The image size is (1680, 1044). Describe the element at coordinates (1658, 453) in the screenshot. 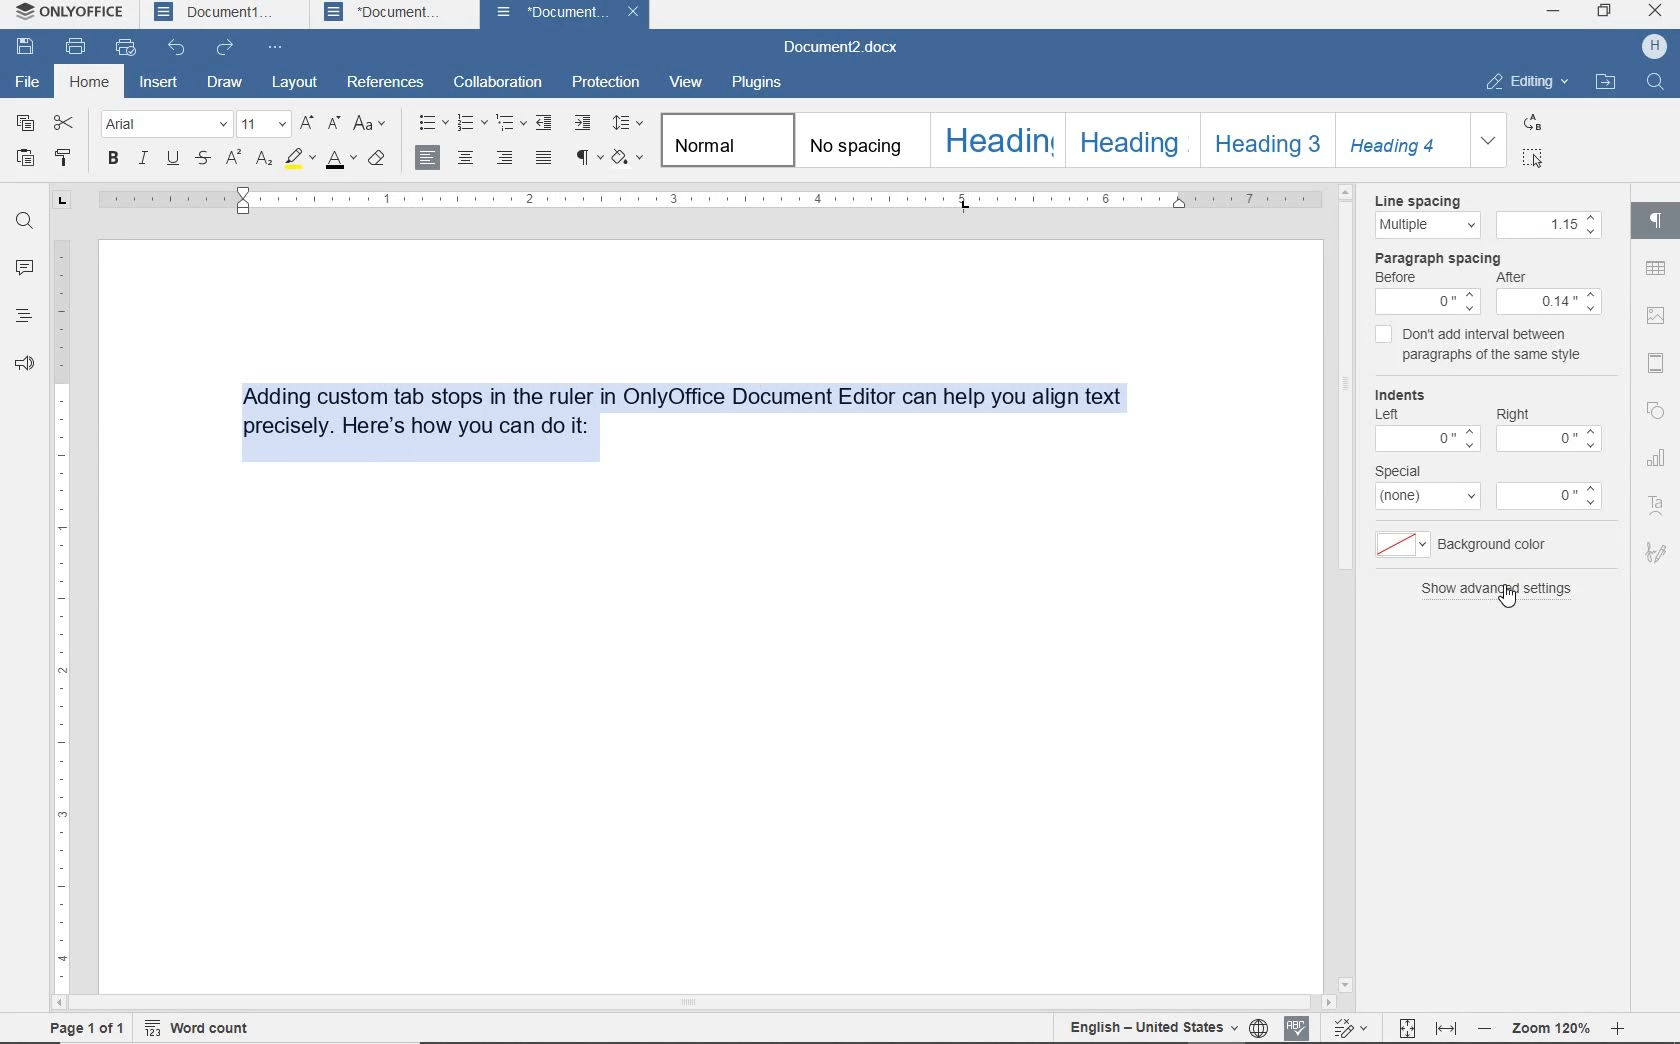

I see `chart` at that location.